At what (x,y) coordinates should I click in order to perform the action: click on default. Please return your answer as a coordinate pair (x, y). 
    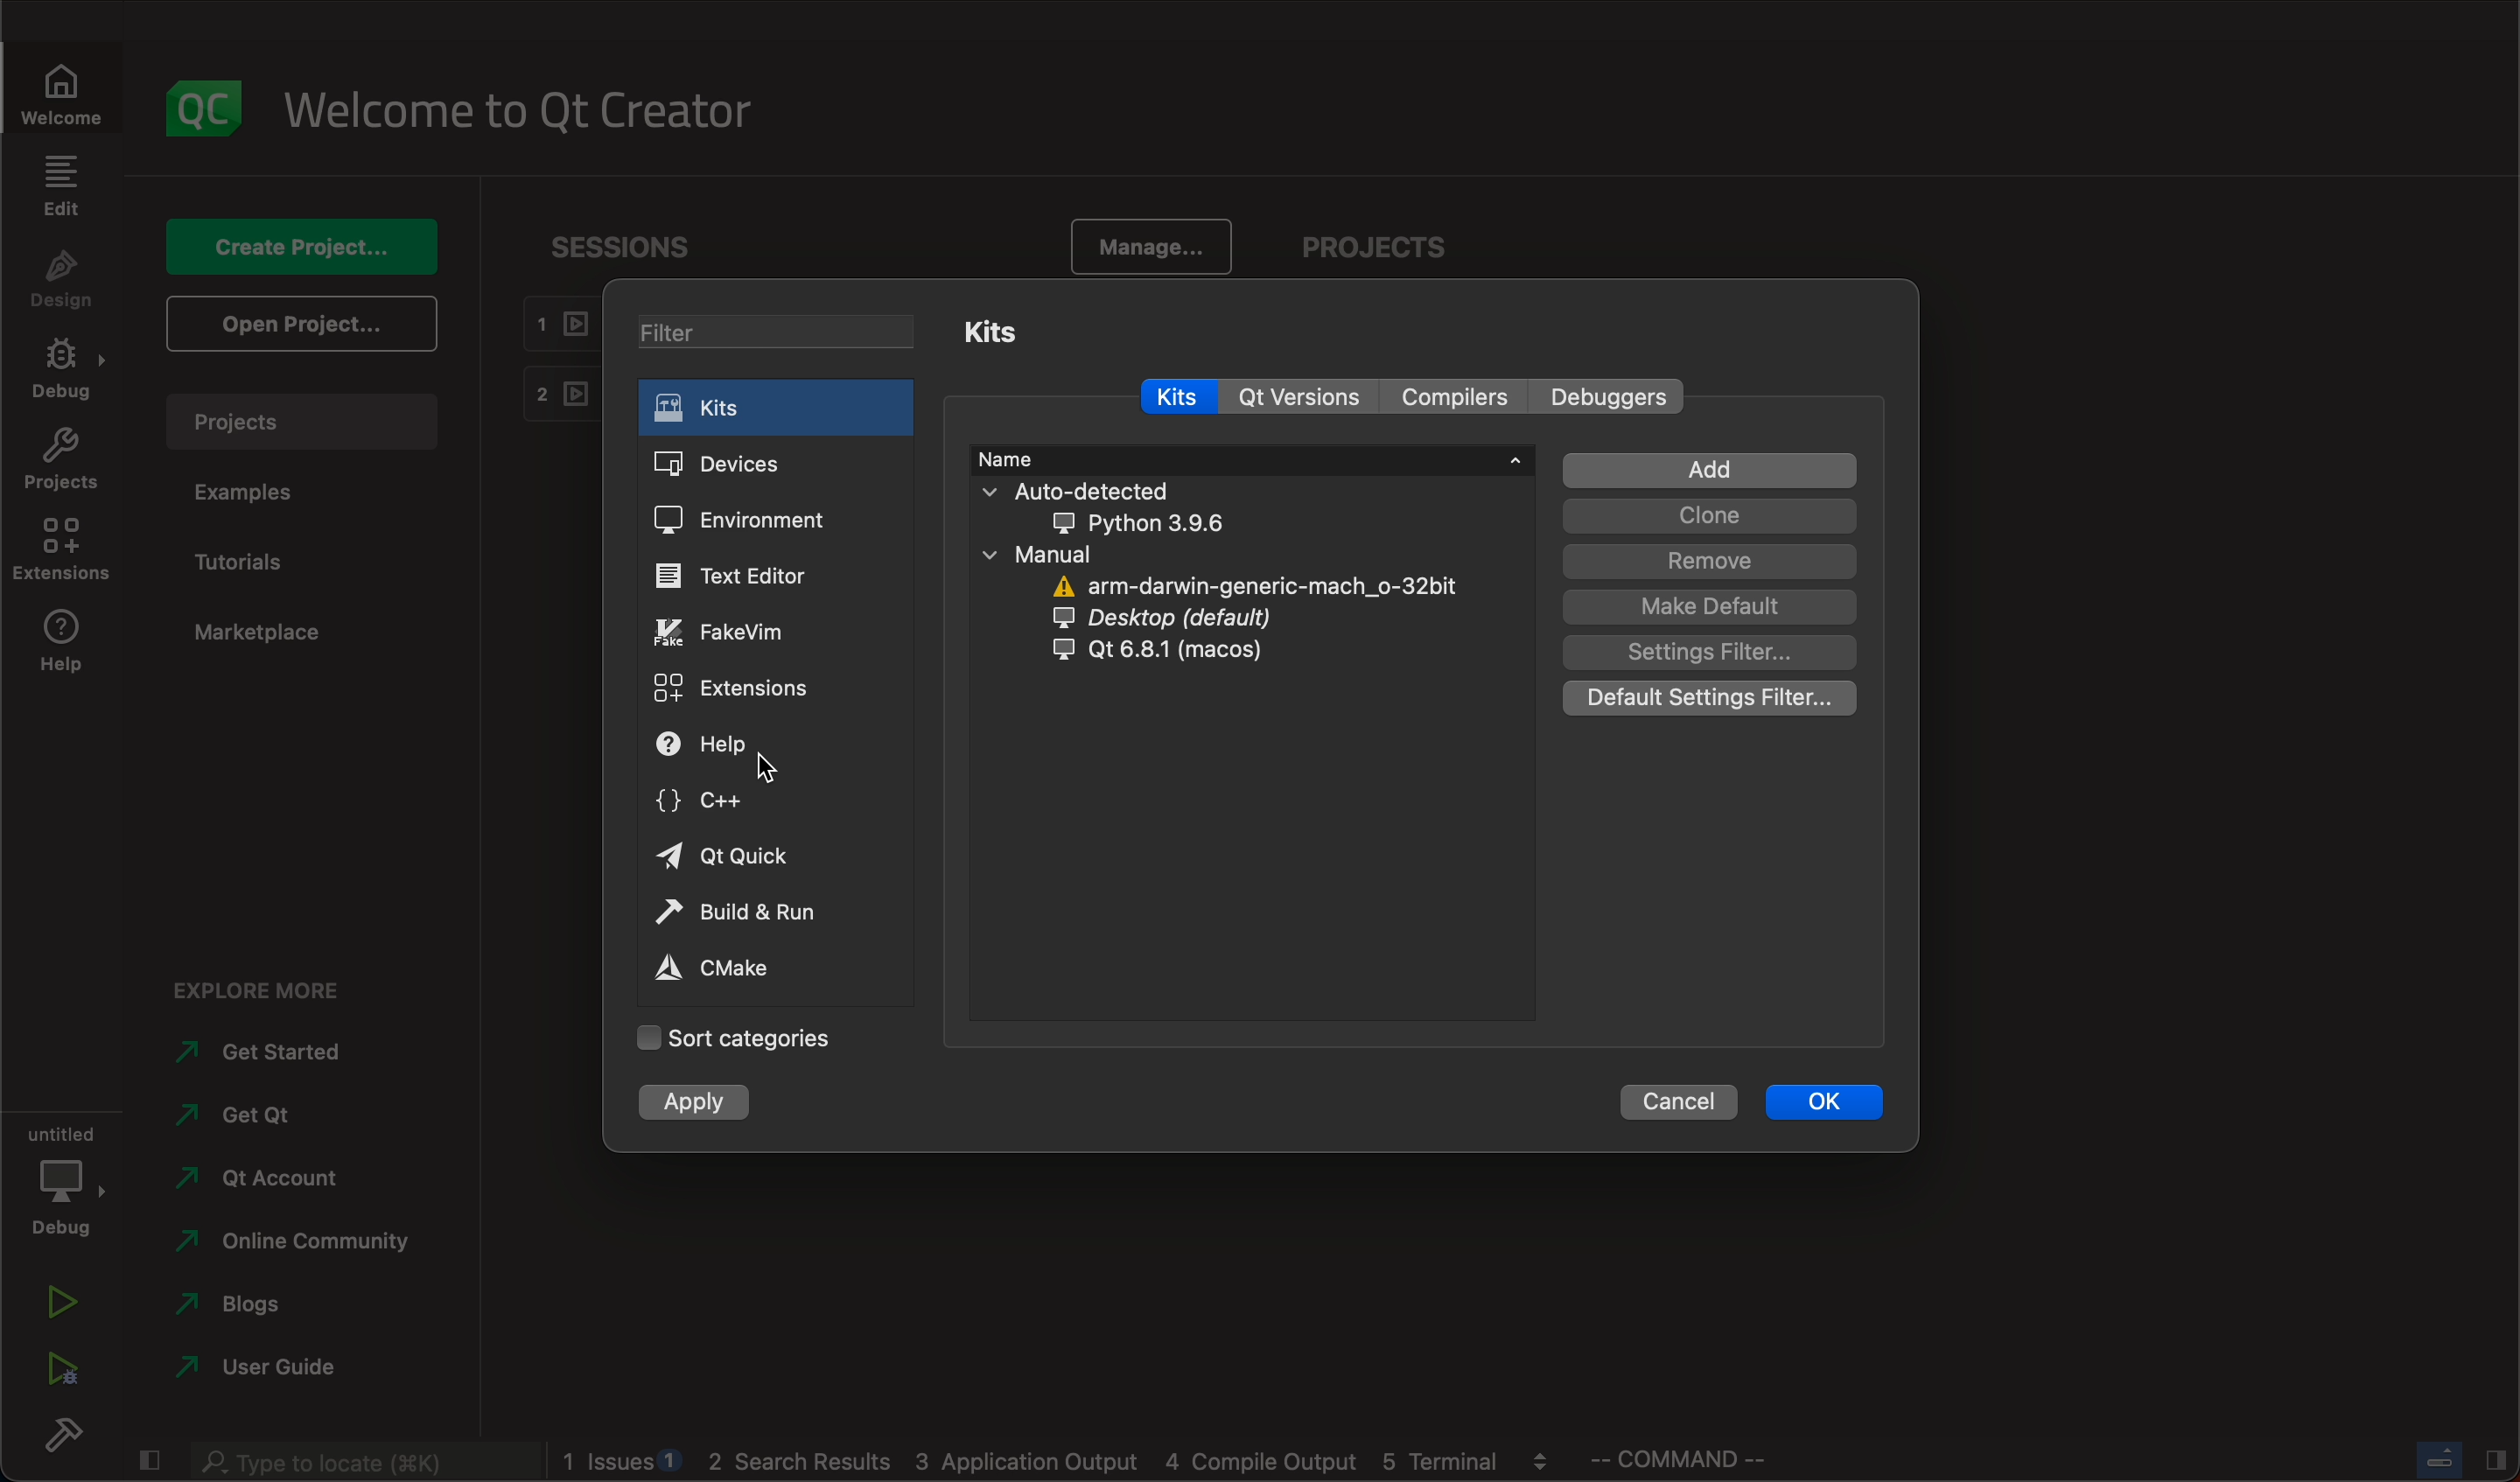
    Looking at the image, I should click on (1709, 606).